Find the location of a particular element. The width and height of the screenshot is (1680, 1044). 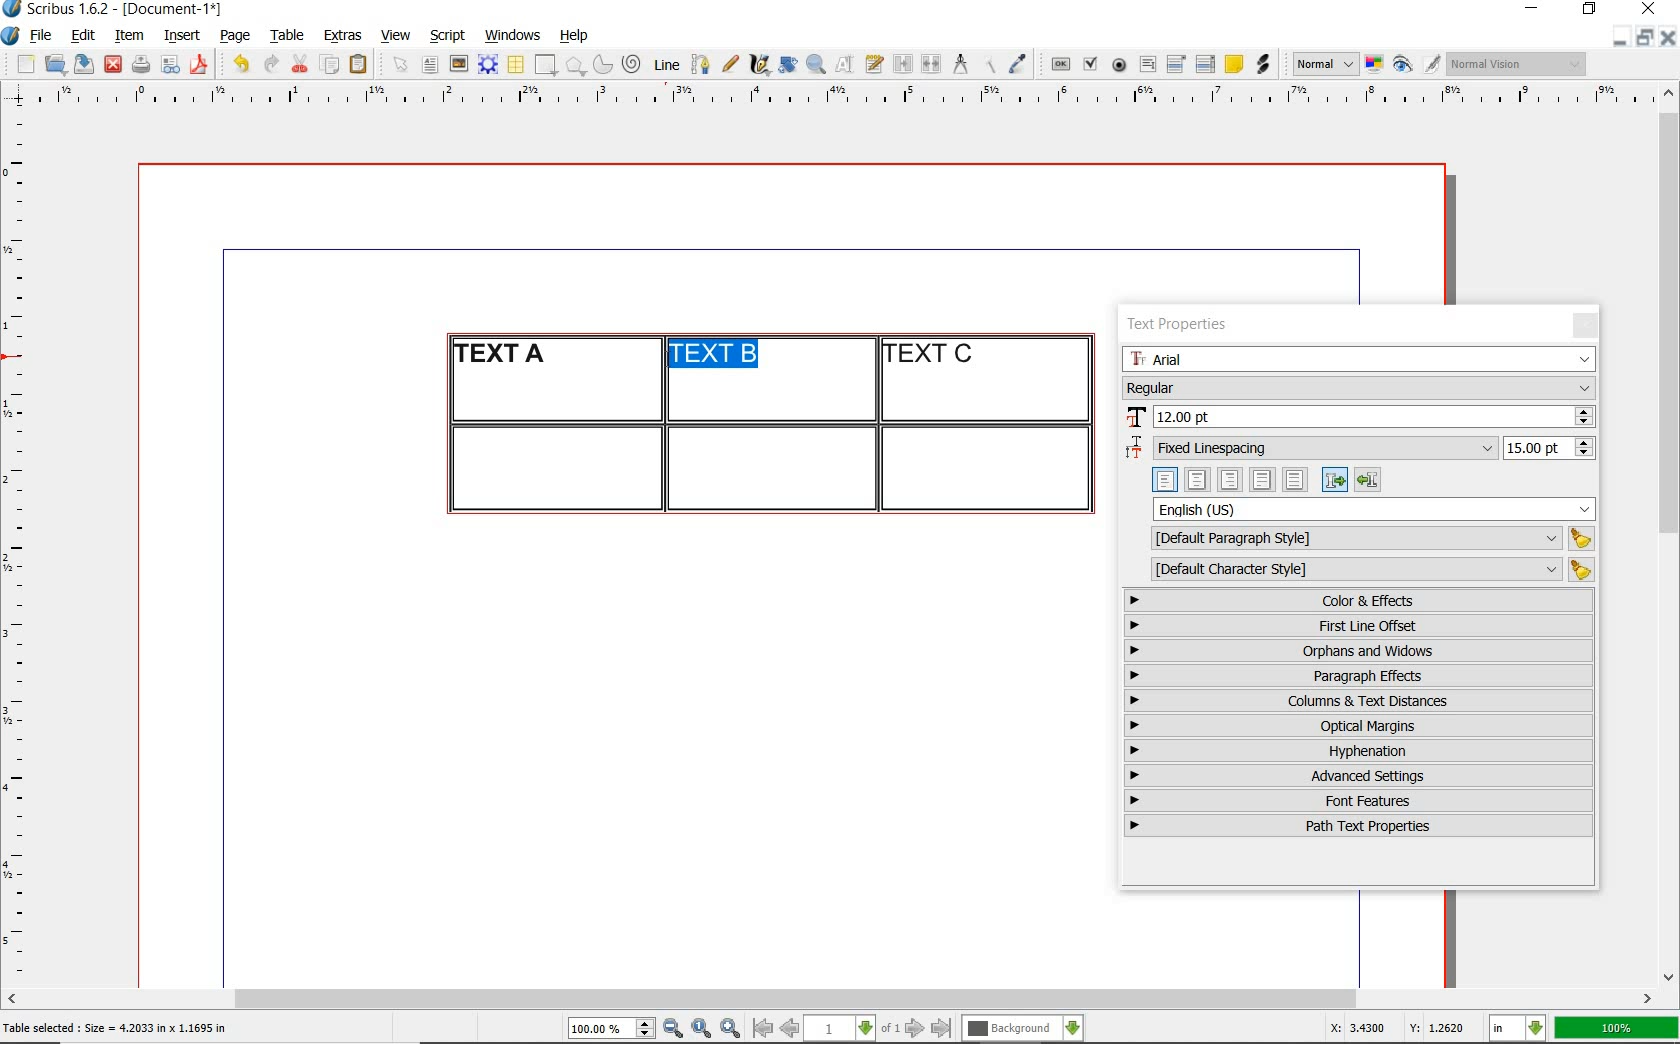

print is located at coordinates (140, 64).